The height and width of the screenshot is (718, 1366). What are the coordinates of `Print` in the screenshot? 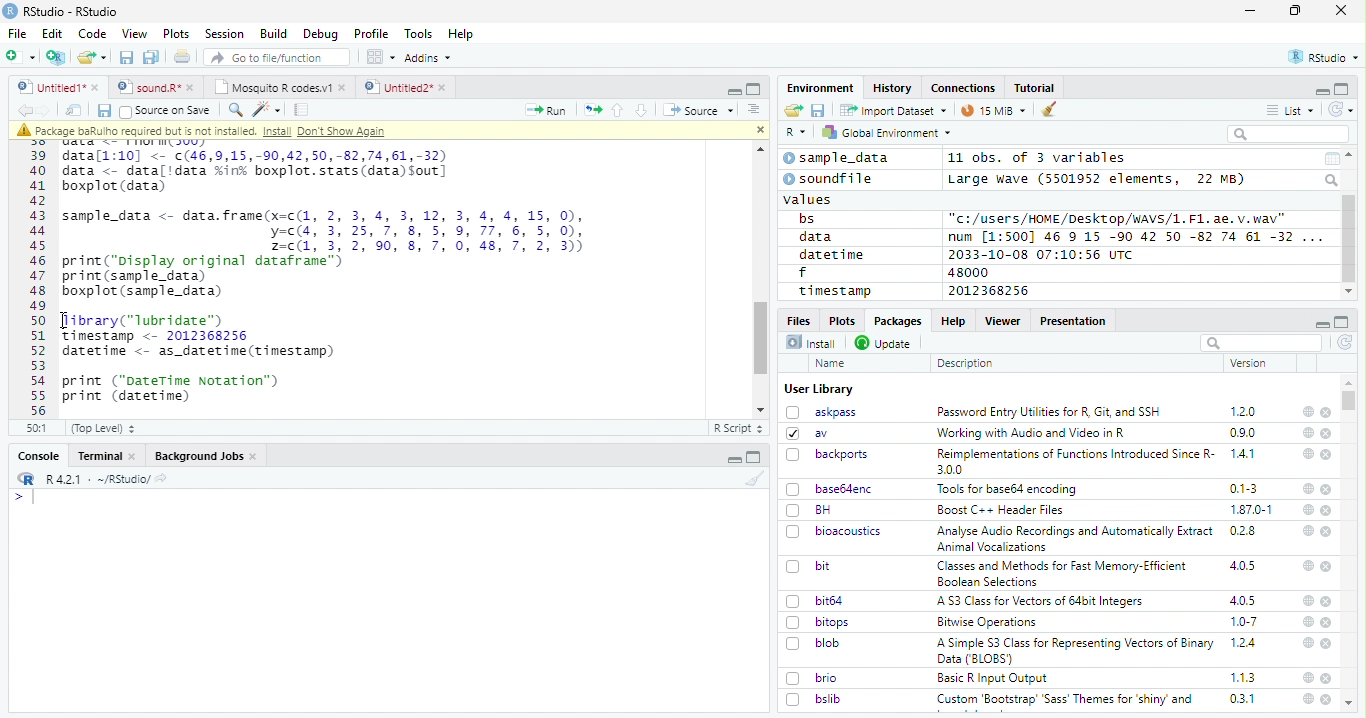 It's located at (183, 56).